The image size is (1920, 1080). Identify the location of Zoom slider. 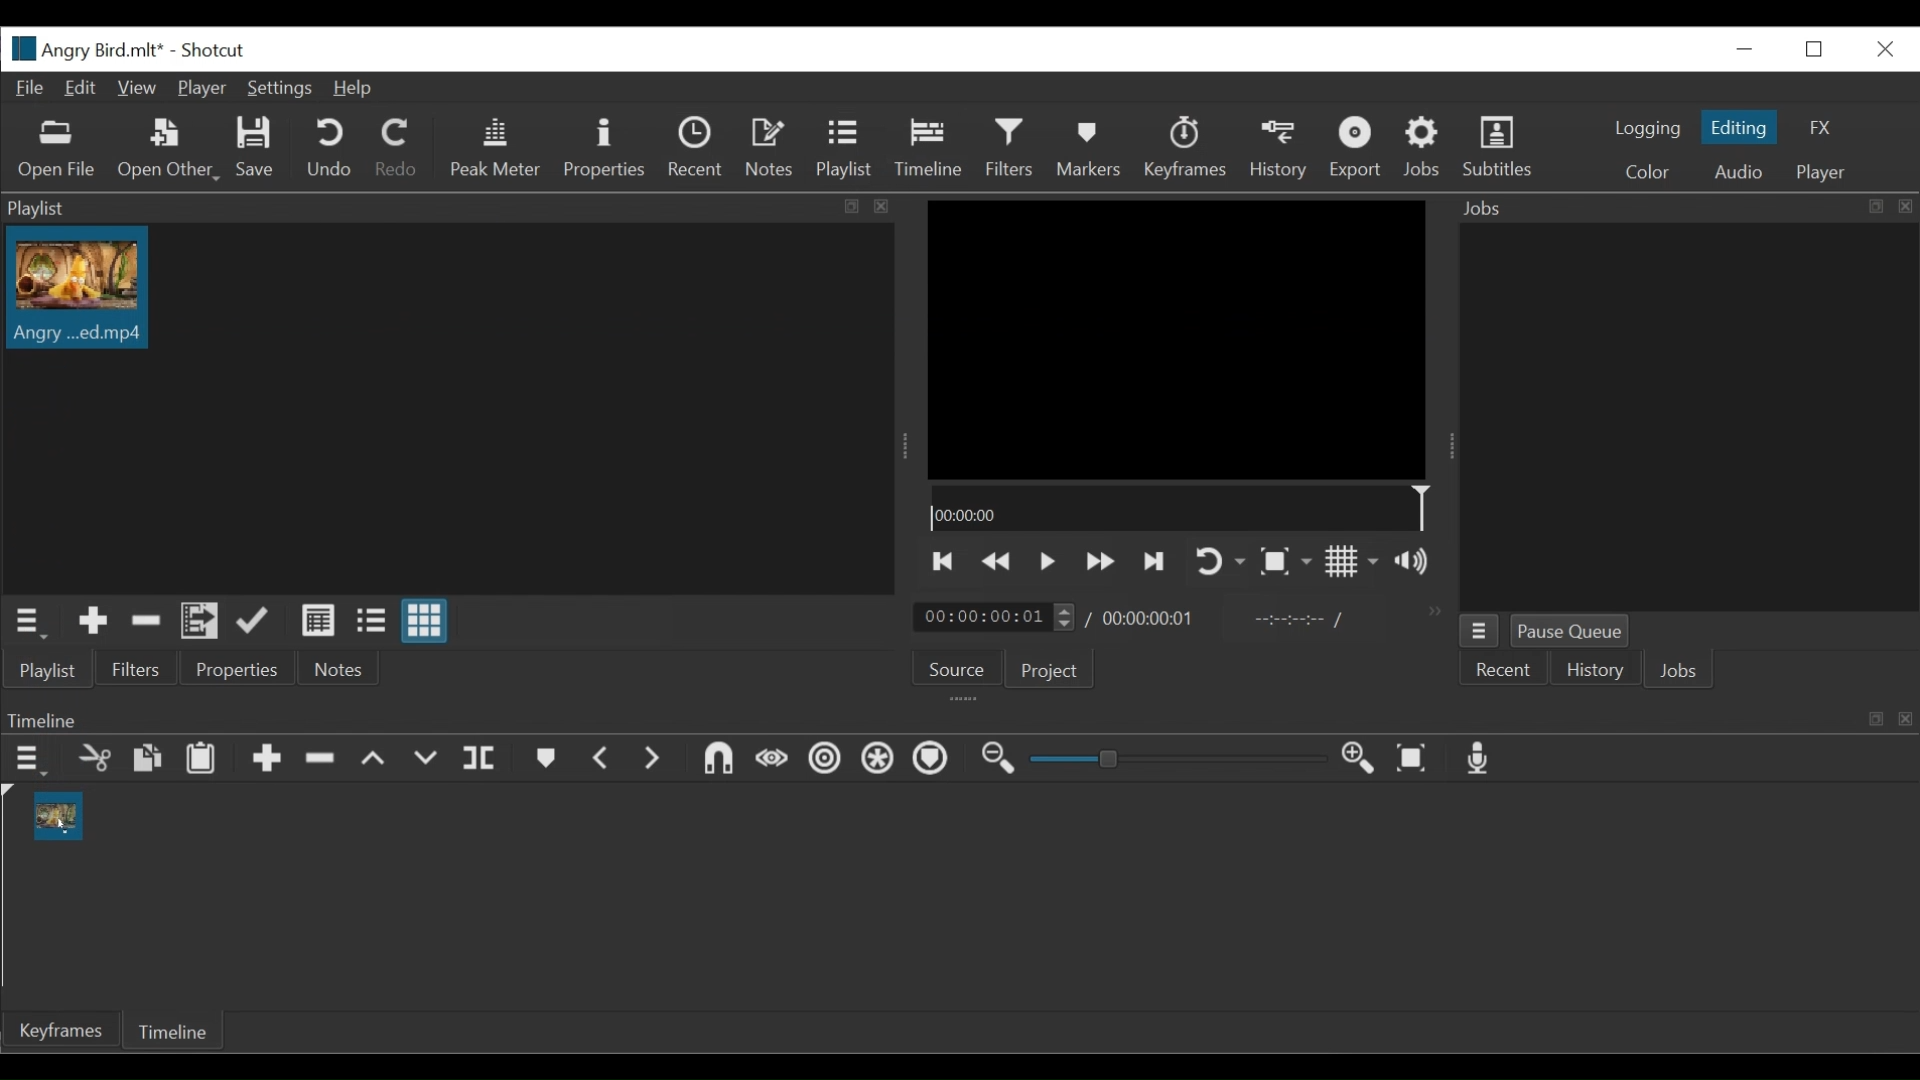
(1172, 761).